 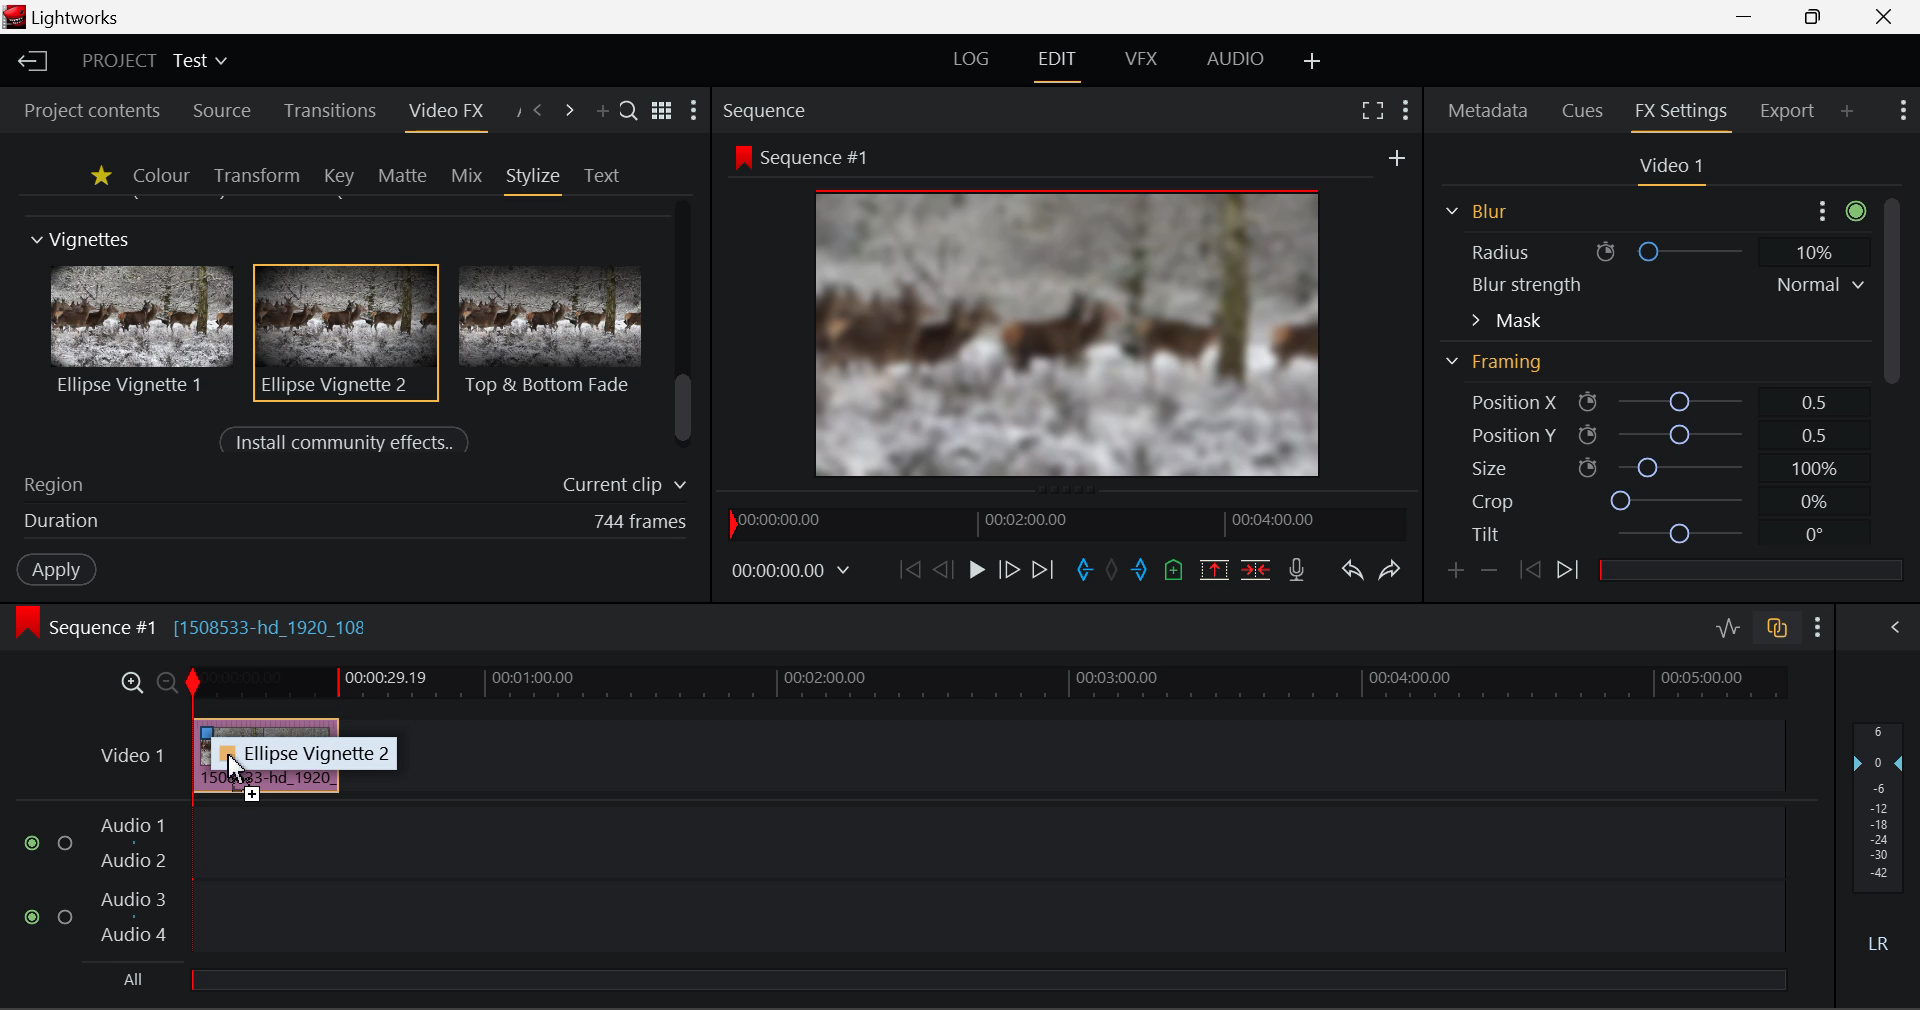 What do you see at coordinates (1727, 626) in the screenshot?
I see `Toggle audio levels editing` at bounding box center [1727, 626].